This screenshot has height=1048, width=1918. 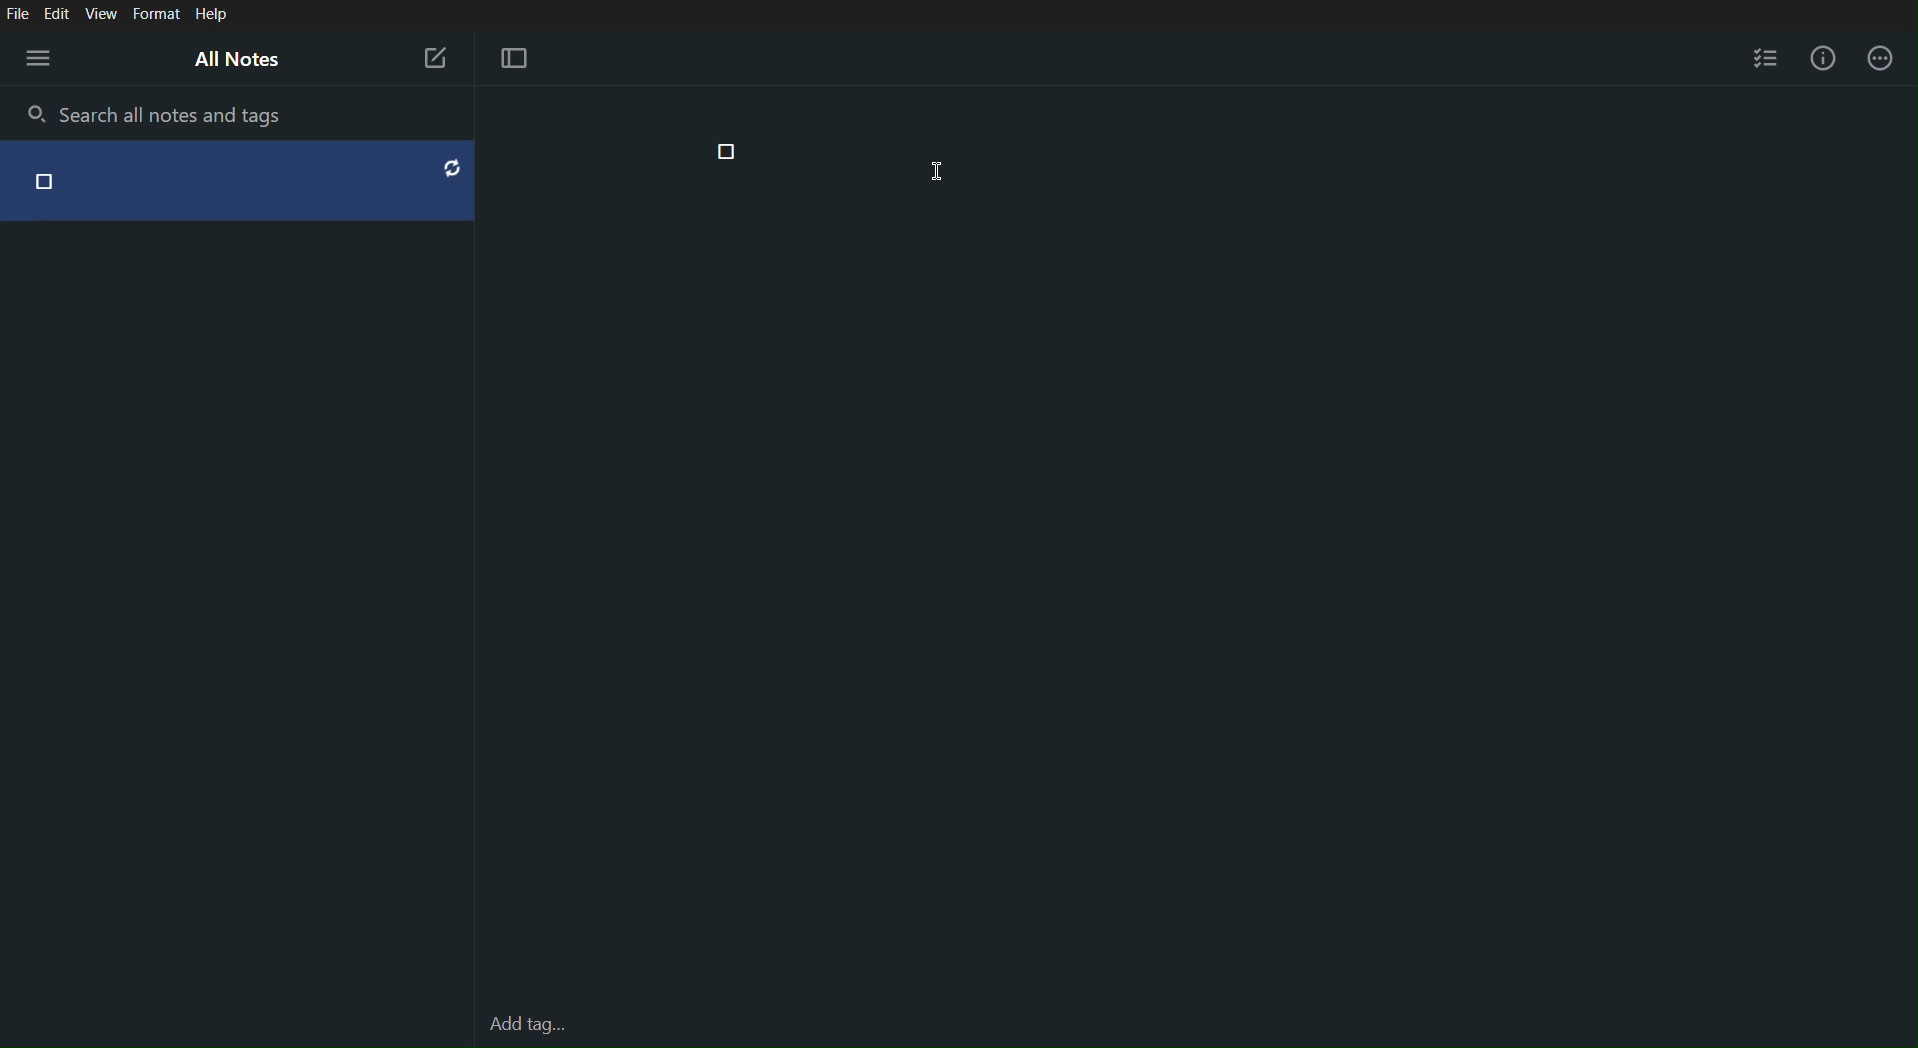 What do you see at coordinates (1881, 58) in the screenshot?
I see `More` at bounding box center [1881, 58].